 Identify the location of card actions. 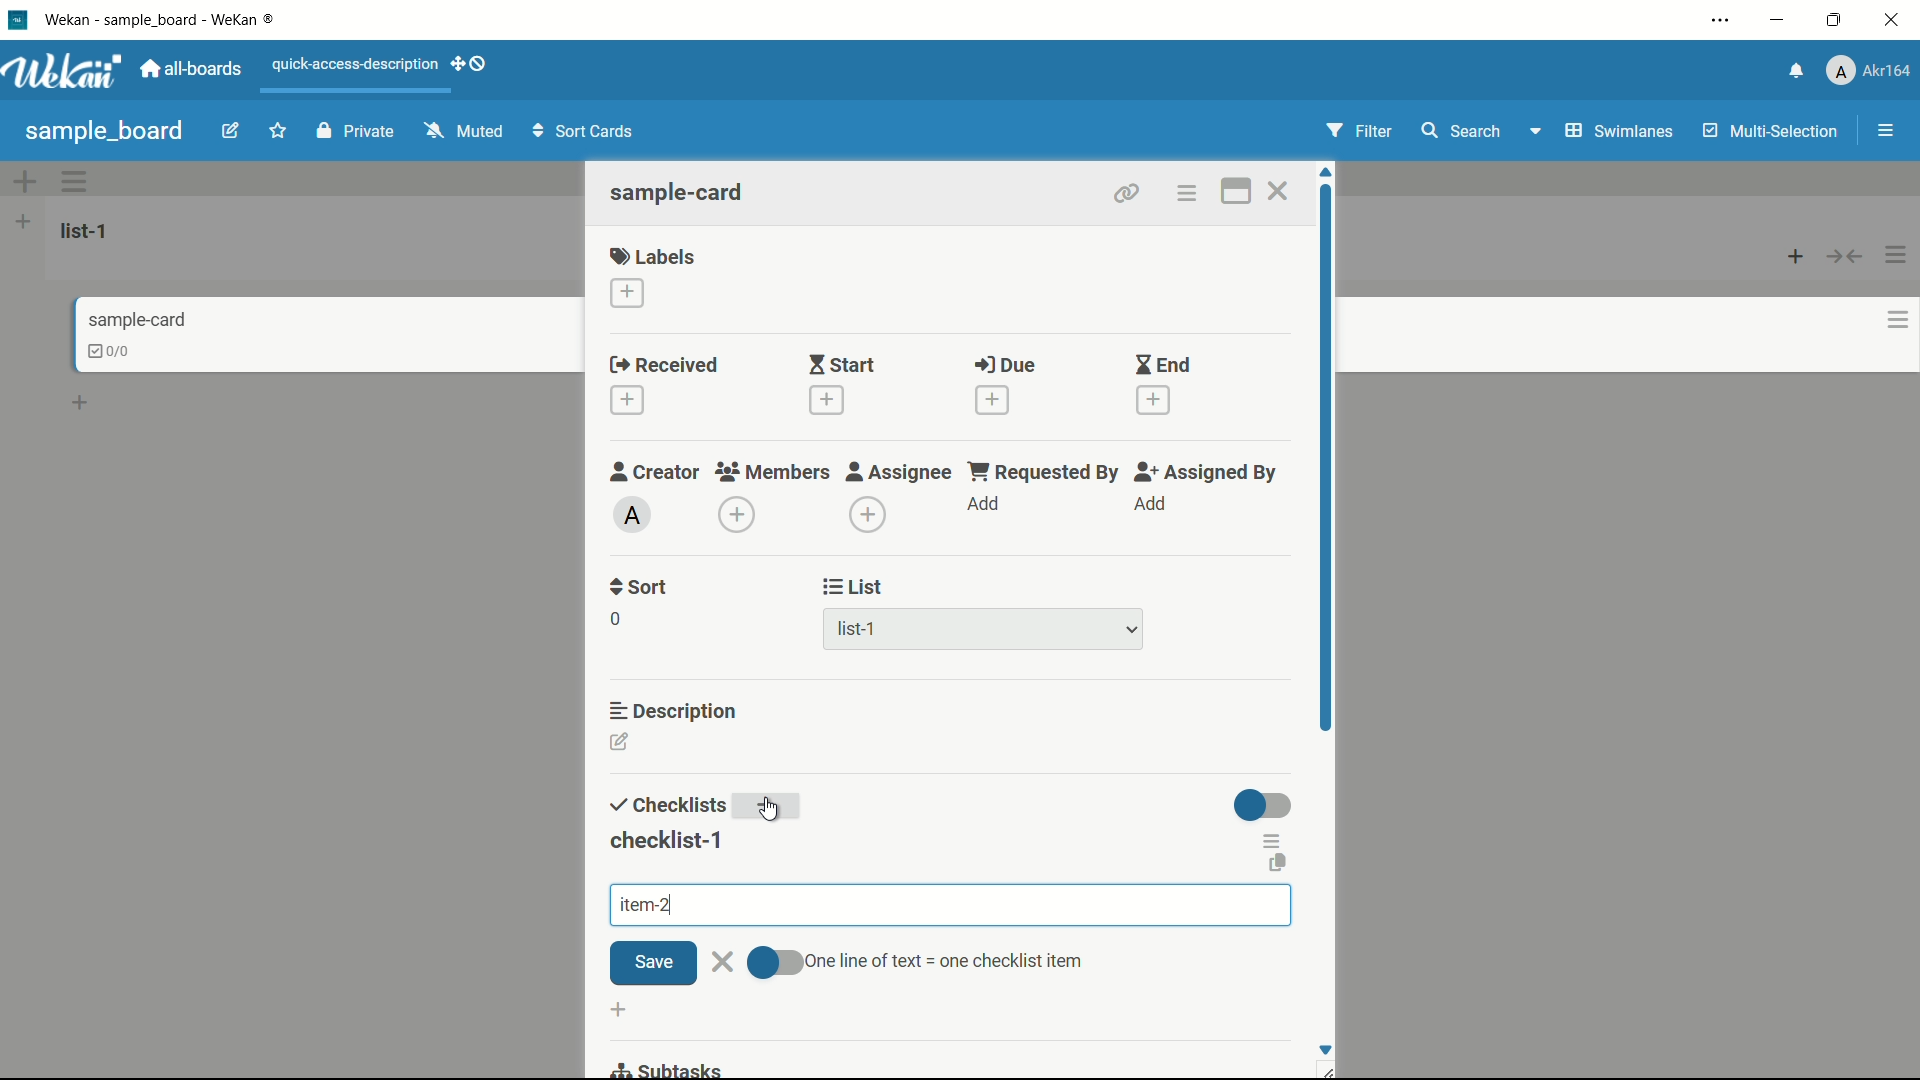
(1185, 194).